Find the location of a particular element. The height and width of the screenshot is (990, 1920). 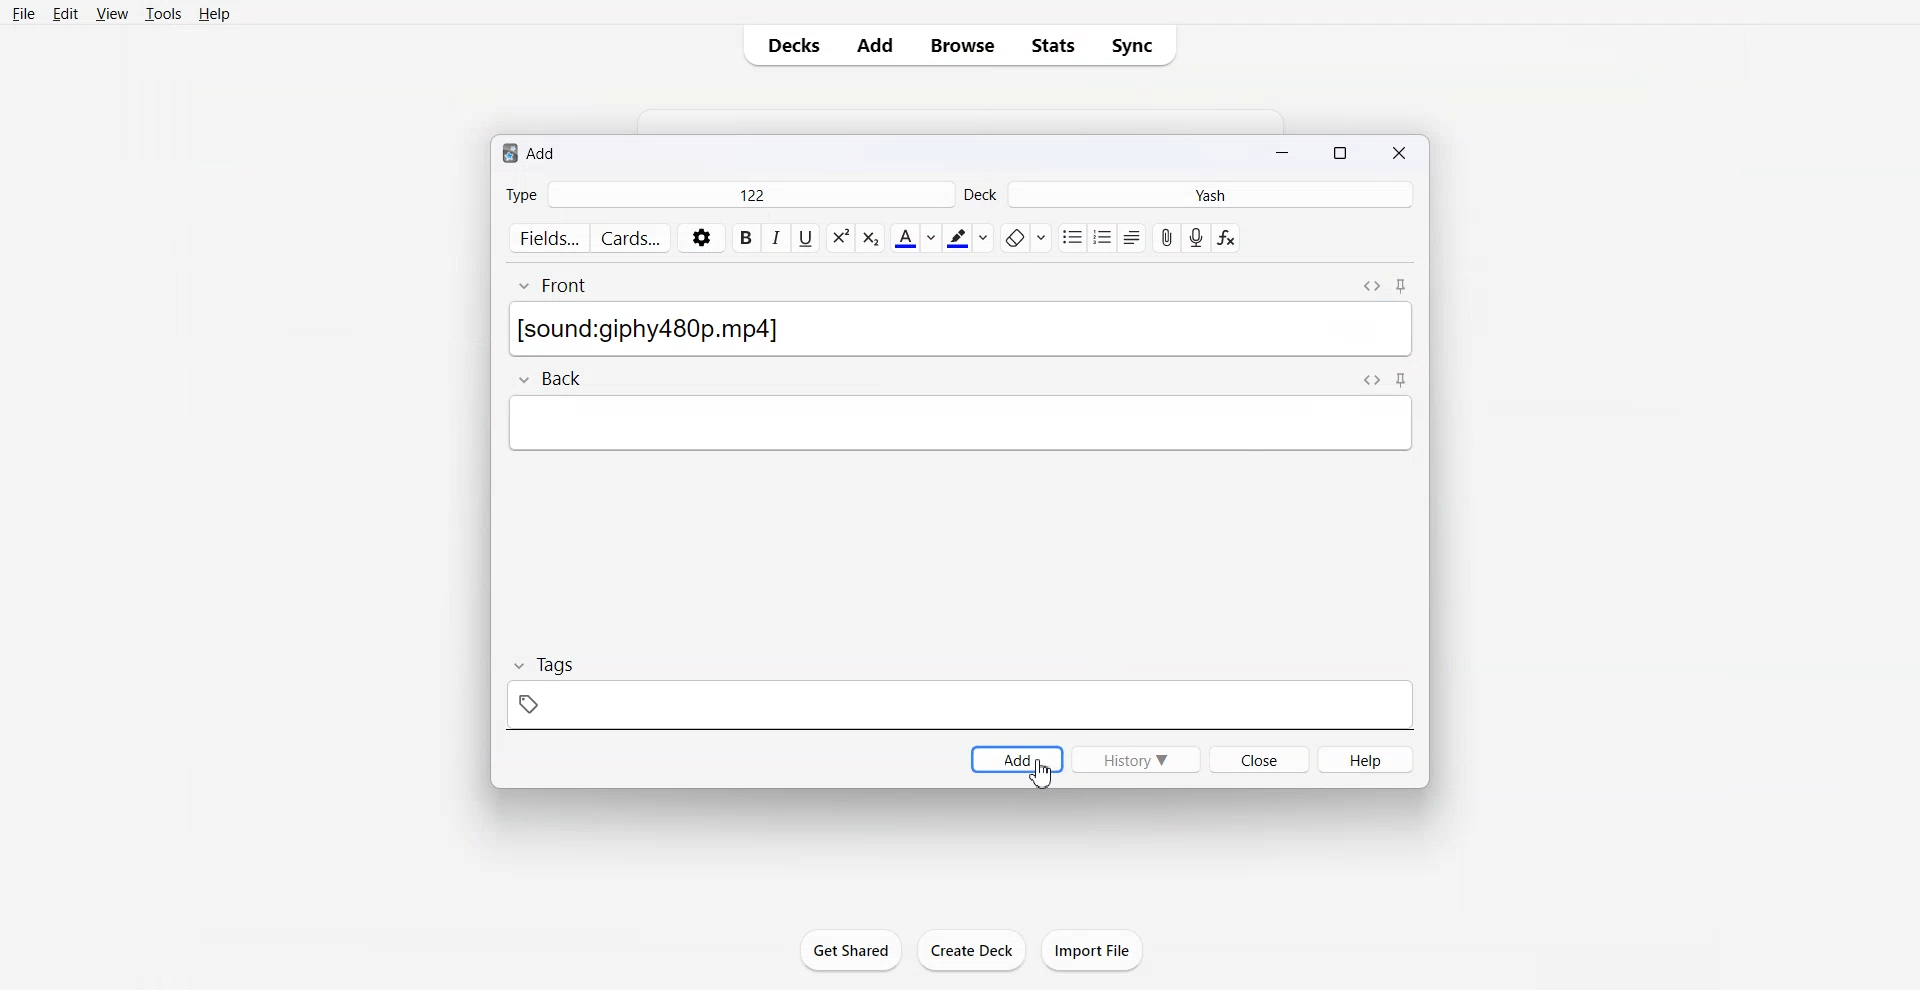

Sync is located at coordinates (1141, 46).